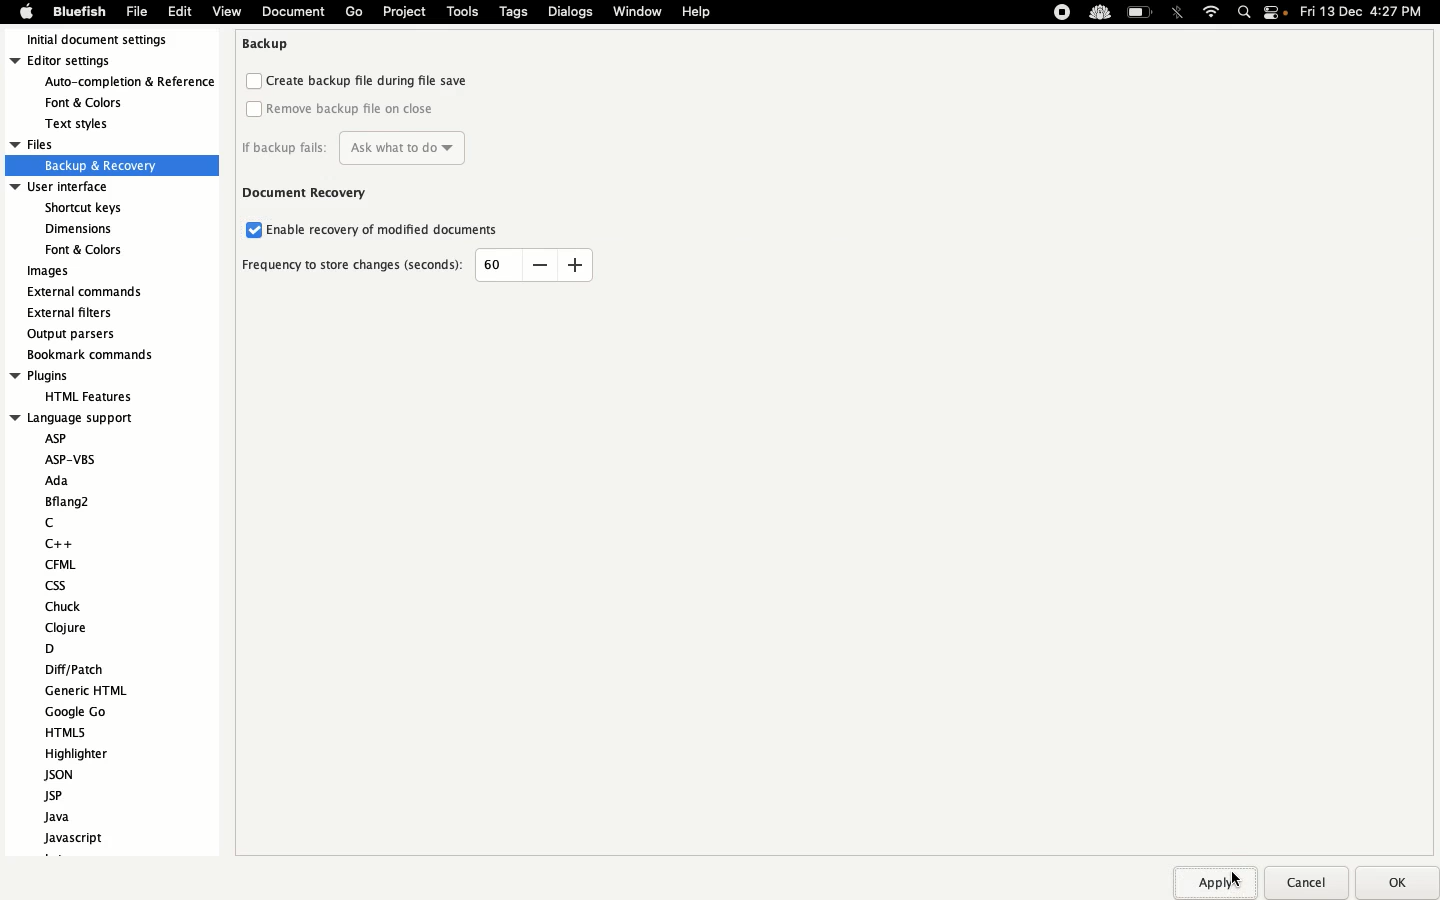 Image resolution: width=1440 pixels, height=900 pixels. I want to click on Plugins , so click(80, 388).